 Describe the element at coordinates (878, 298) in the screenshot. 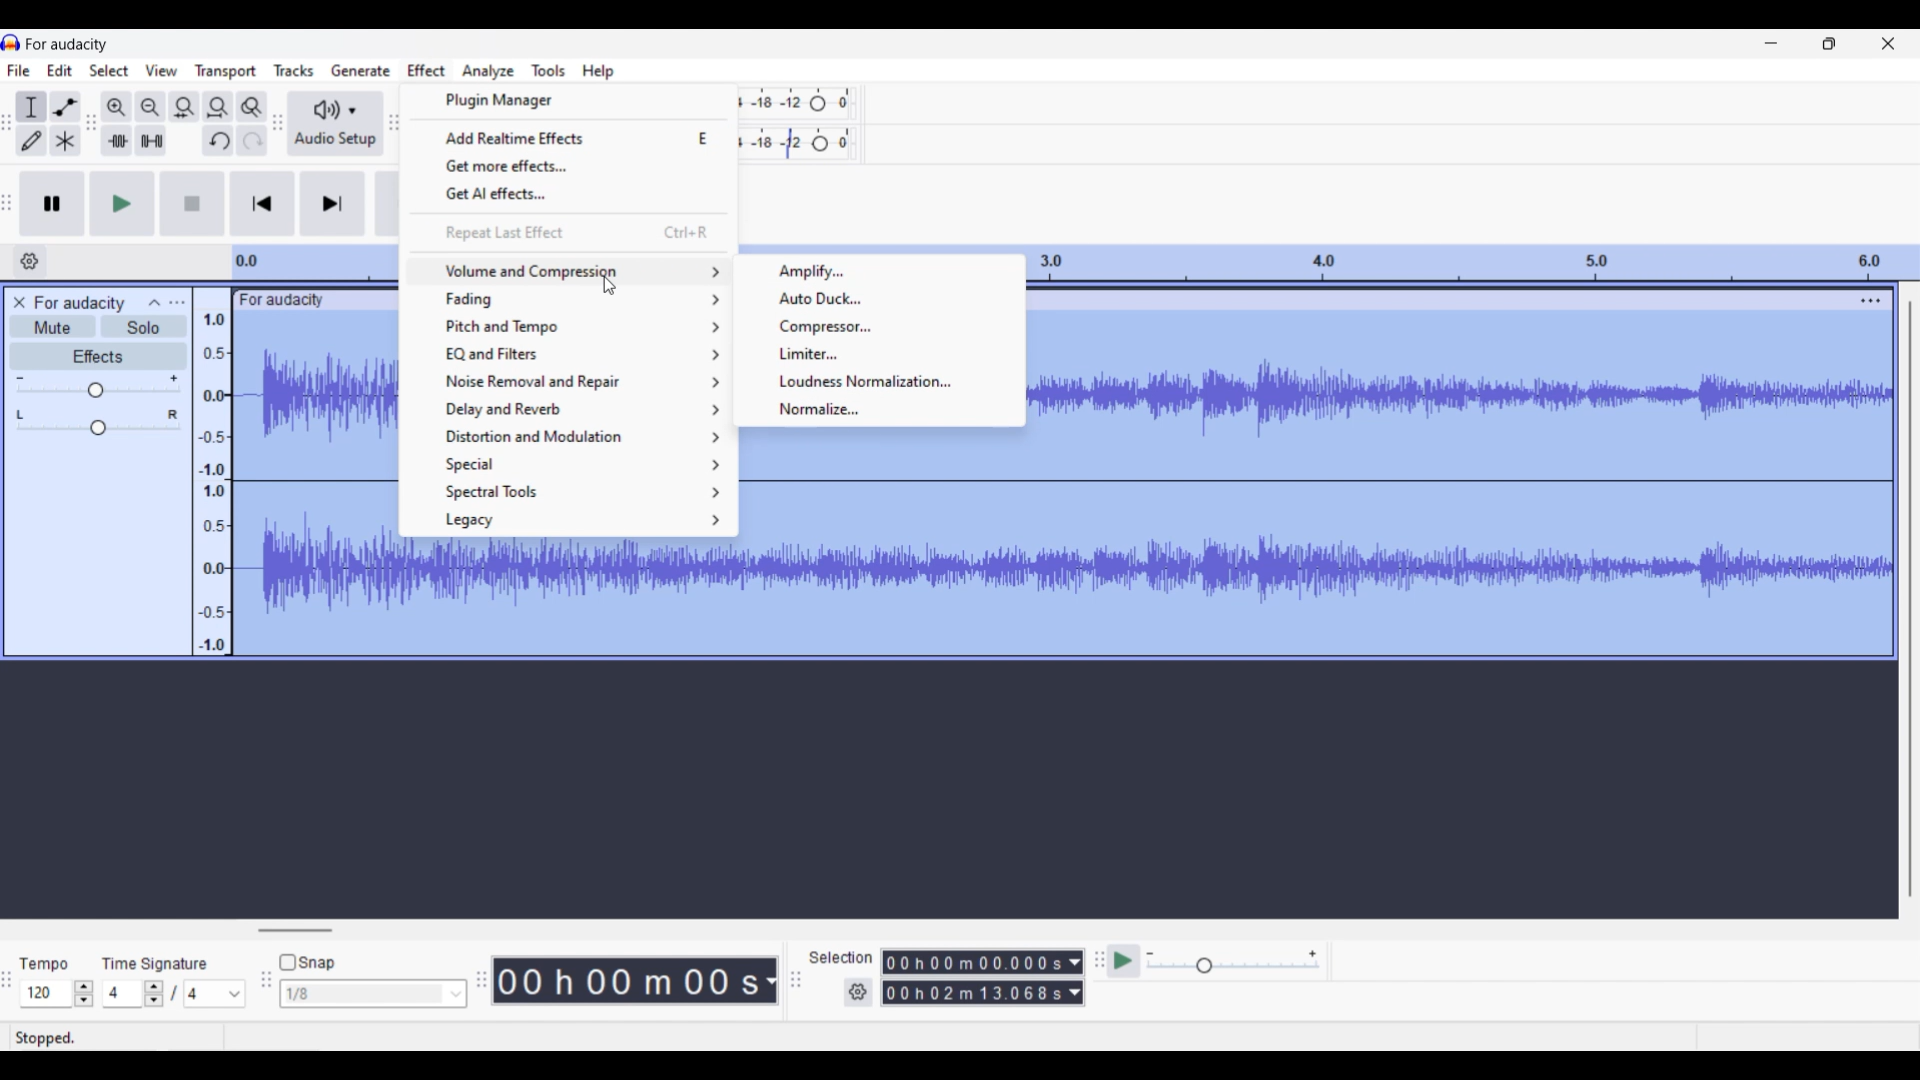

I see `Auto duck` at that location.